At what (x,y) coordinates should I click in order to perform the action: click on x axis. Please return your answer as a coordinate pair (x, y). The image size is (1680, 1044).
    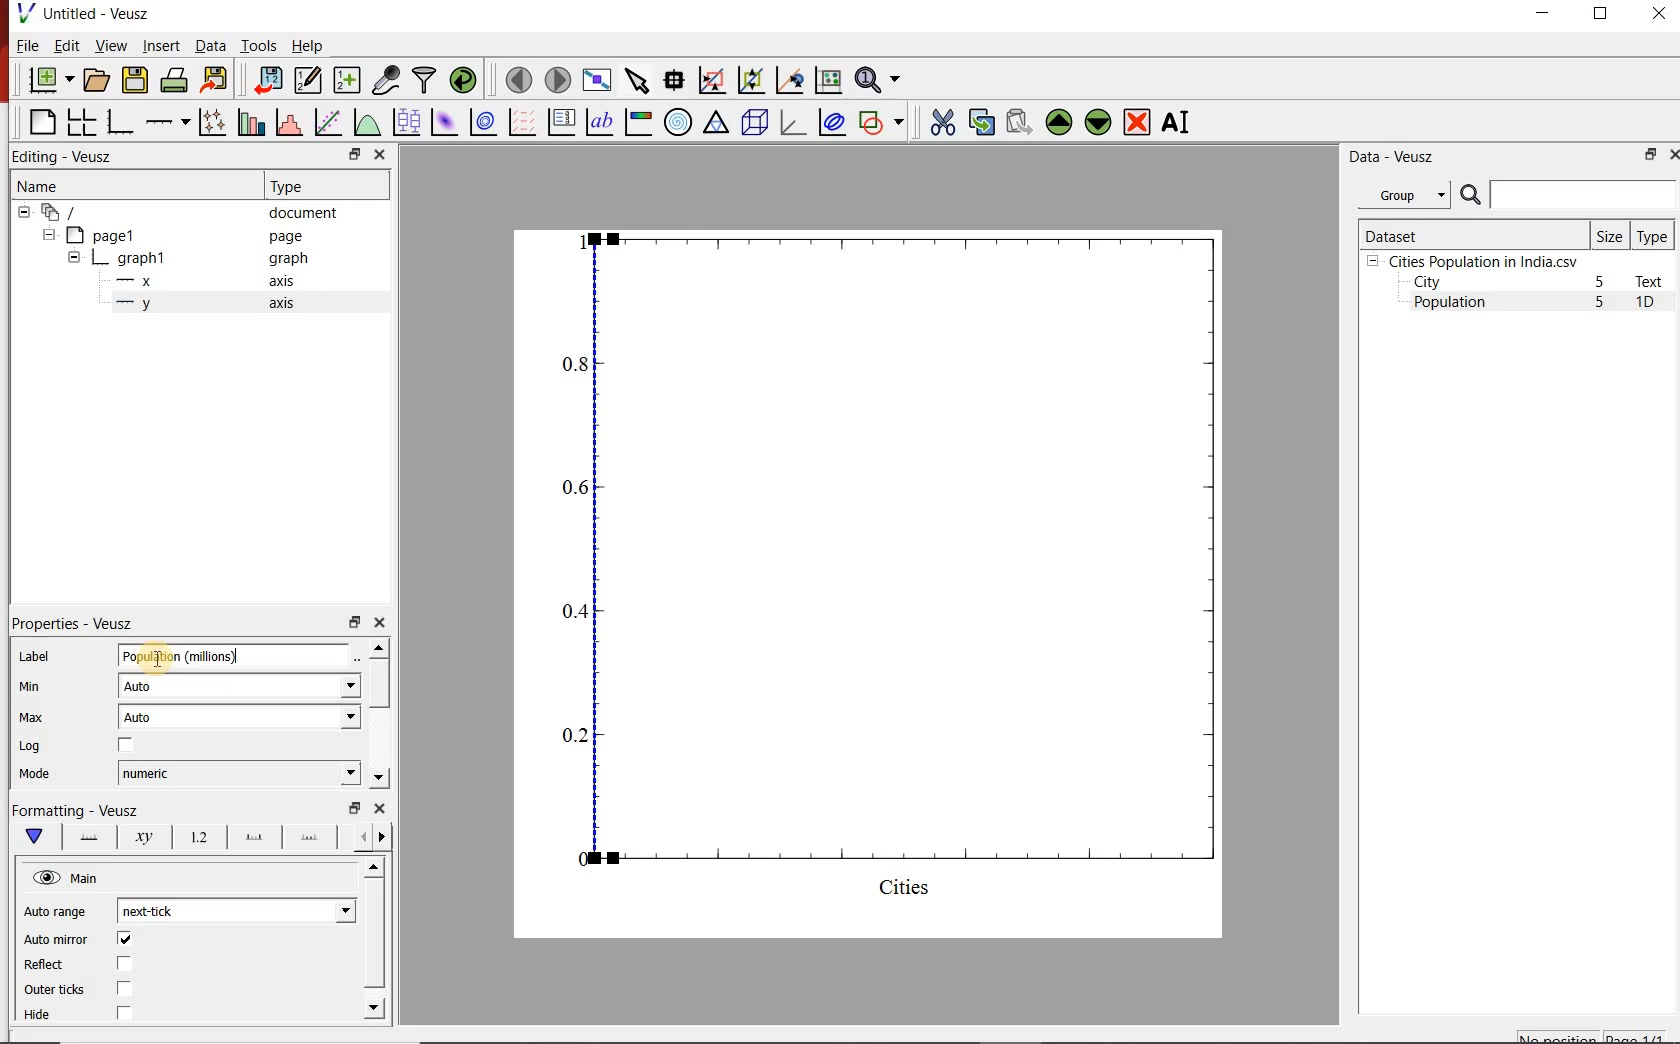
    Looking at the image, I should click on (208, 281).